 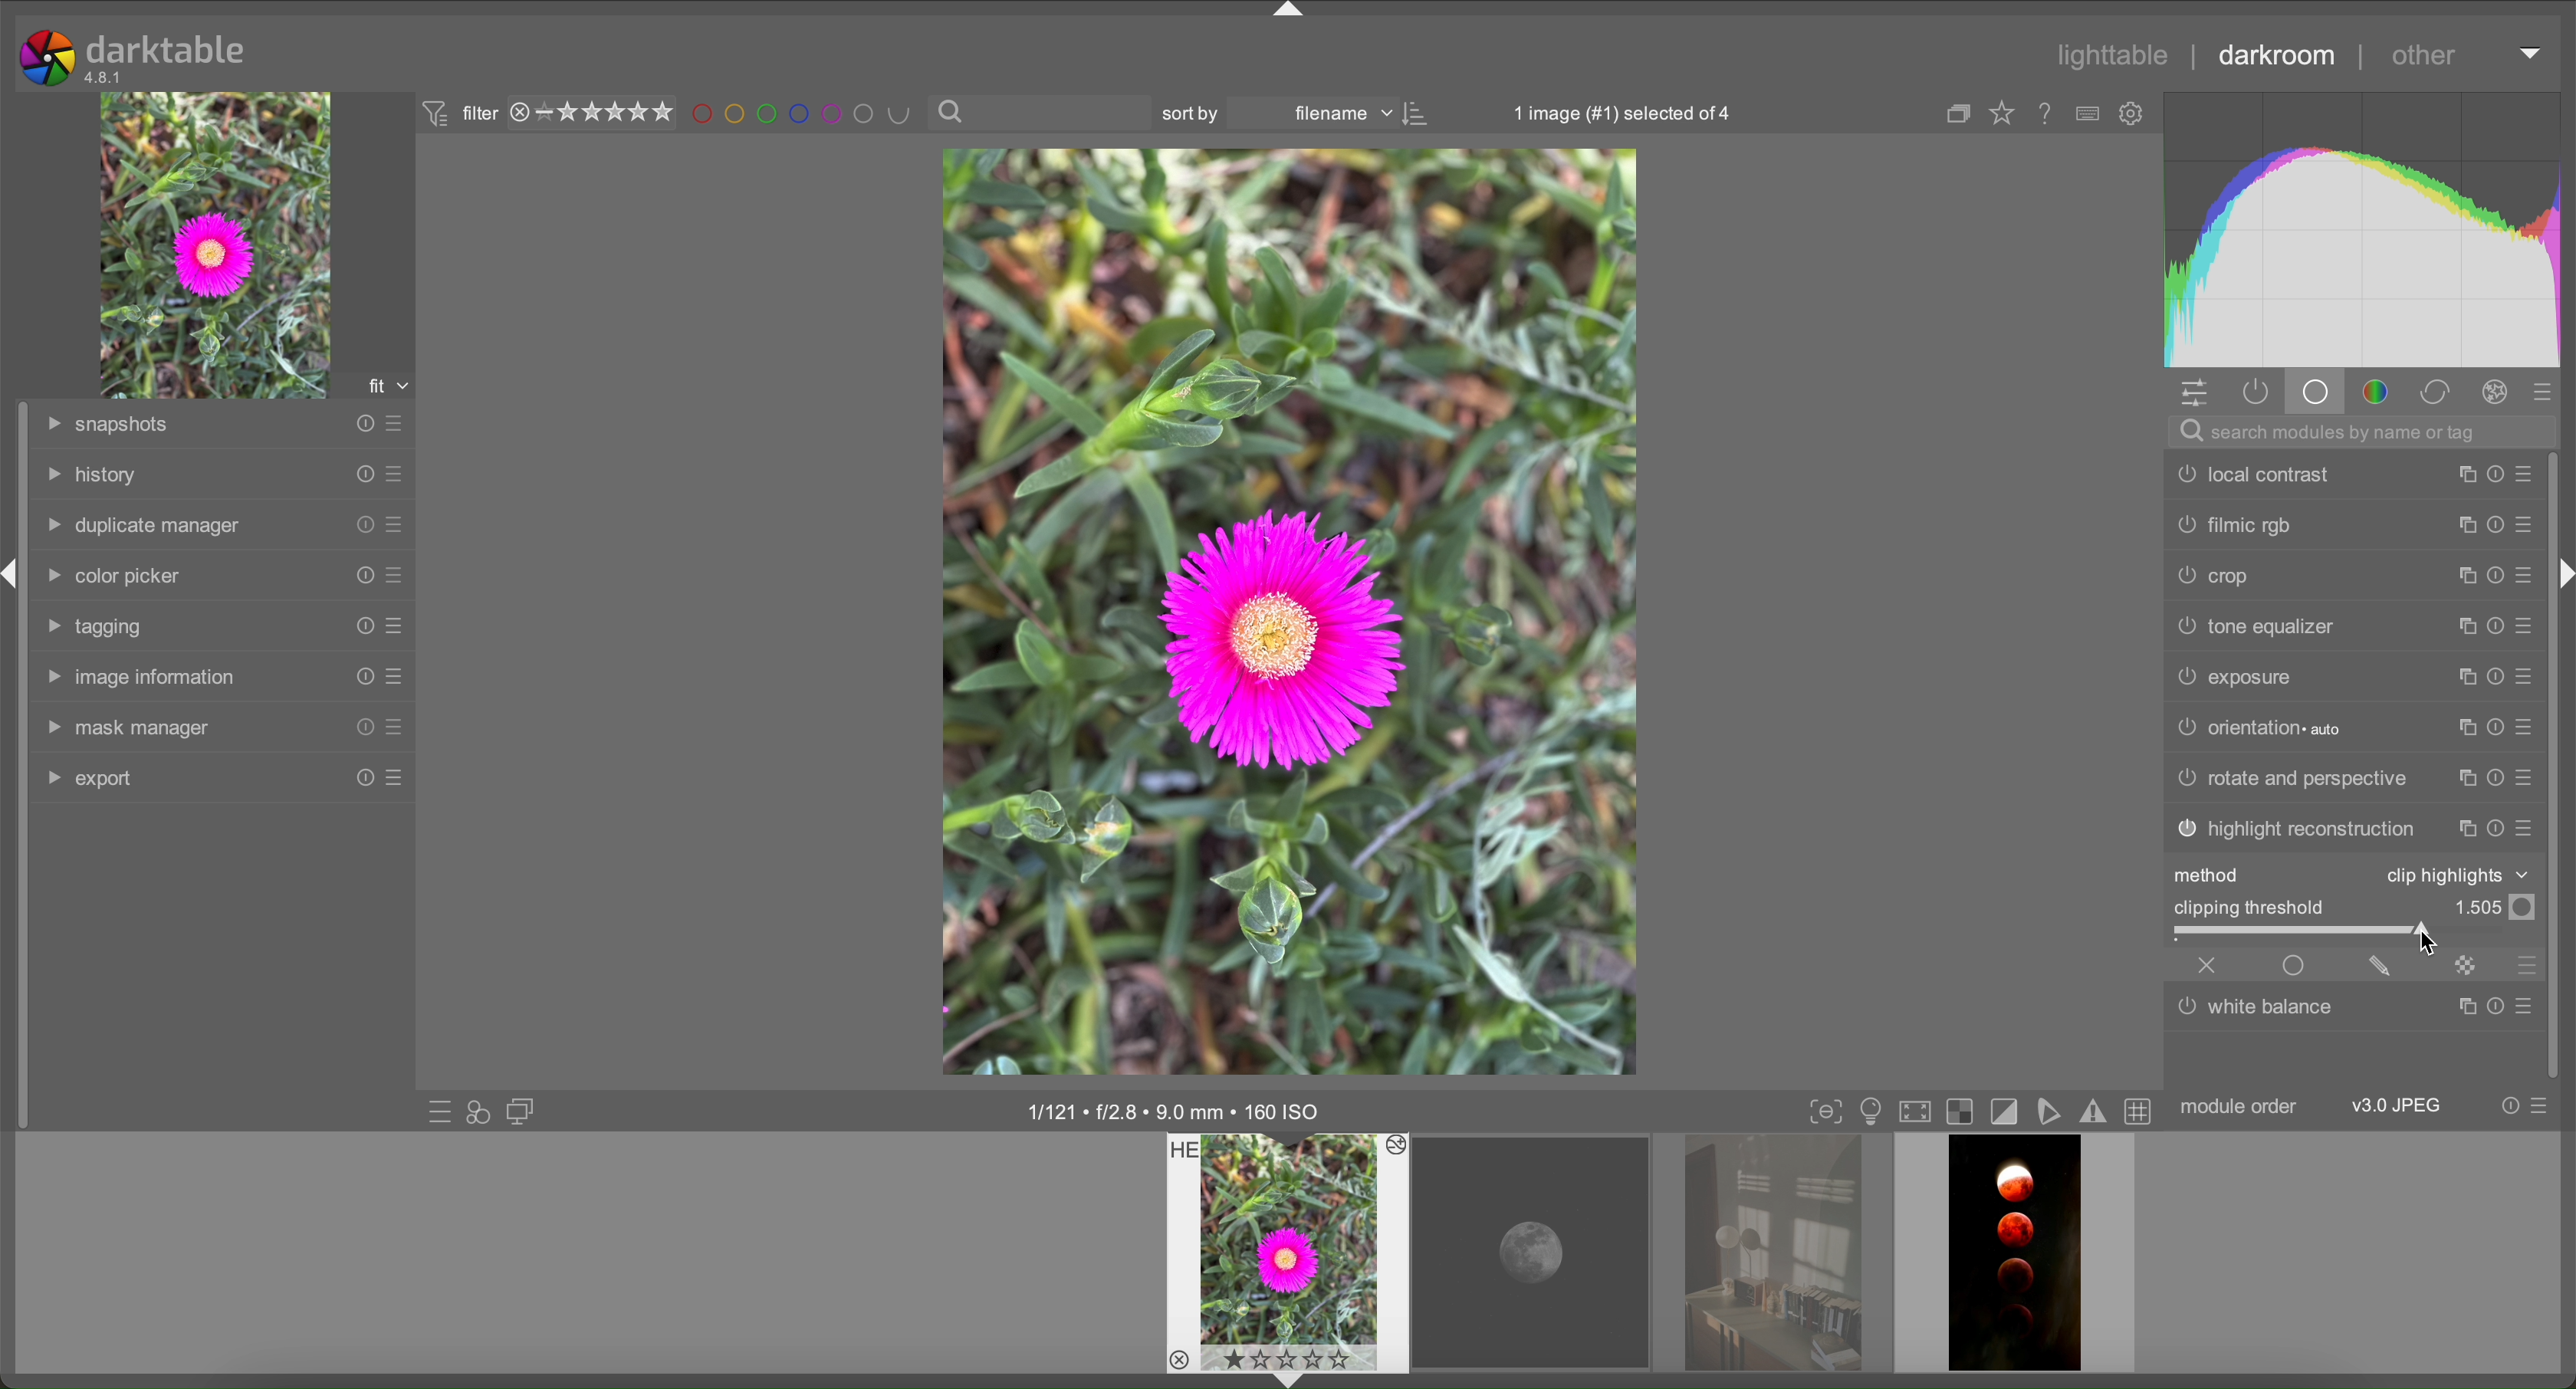 I want to click on arrow, so click(x=2565, y=574).